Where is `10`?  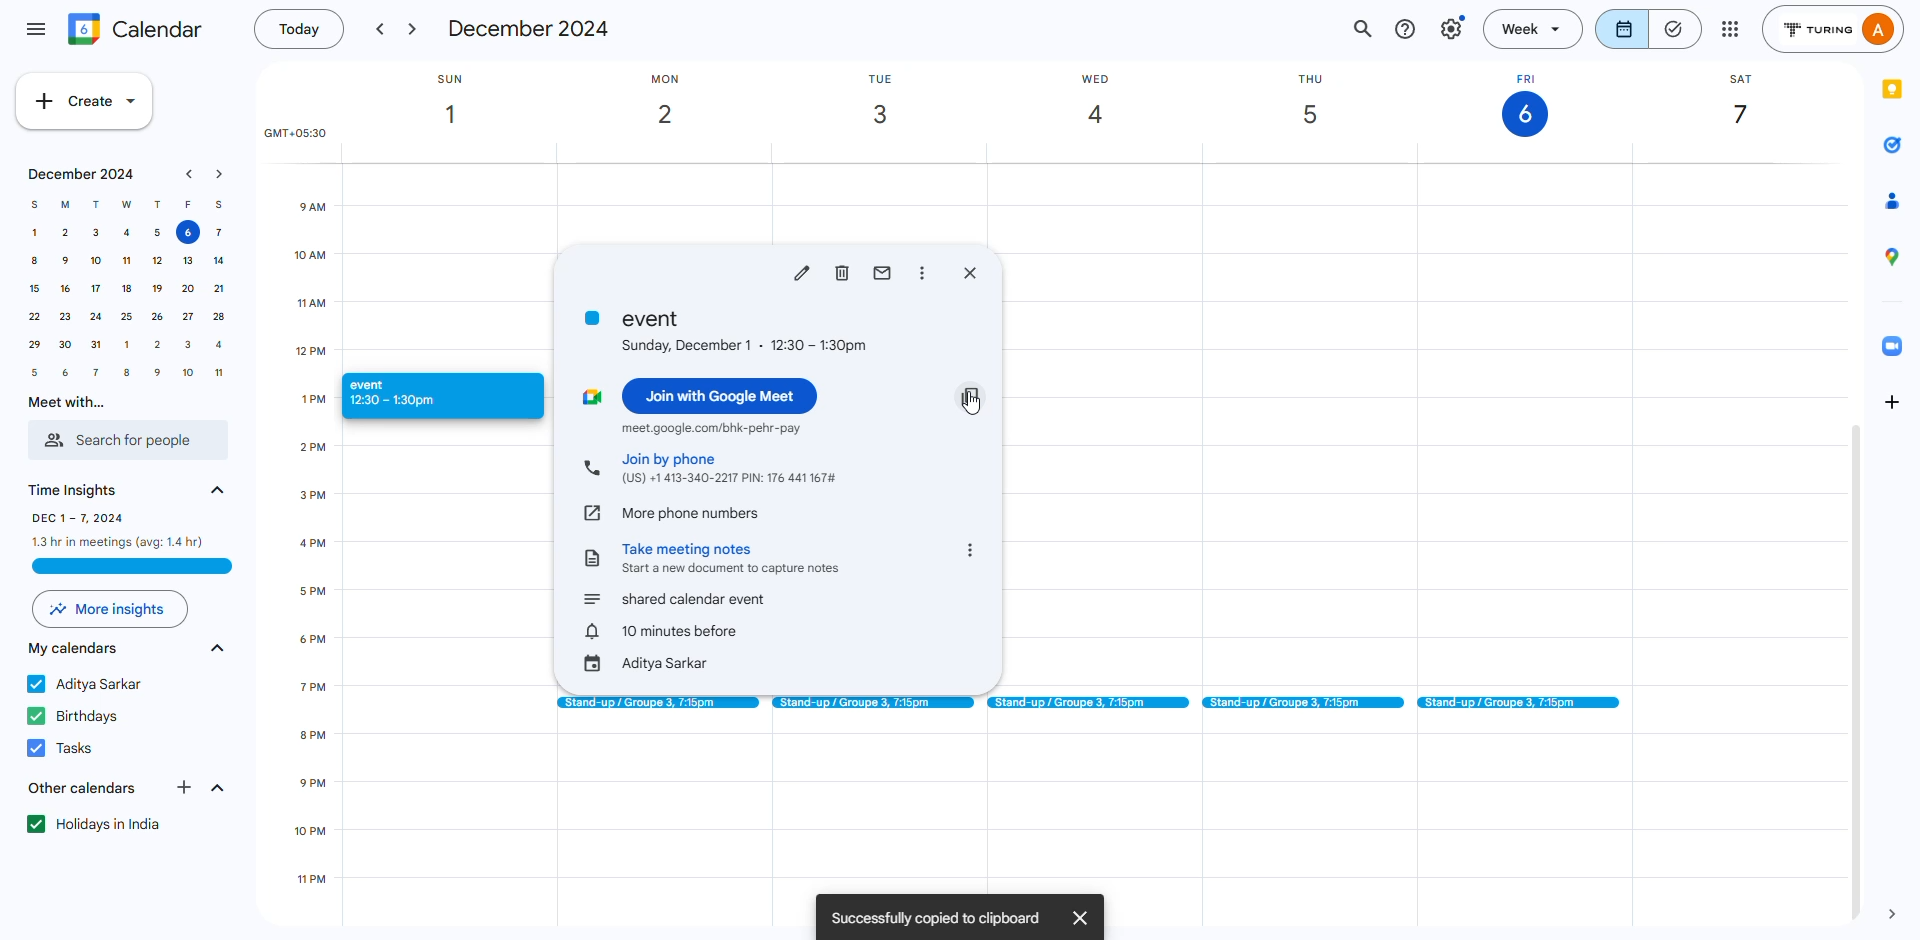
10 is located at coordinates (183, 372).